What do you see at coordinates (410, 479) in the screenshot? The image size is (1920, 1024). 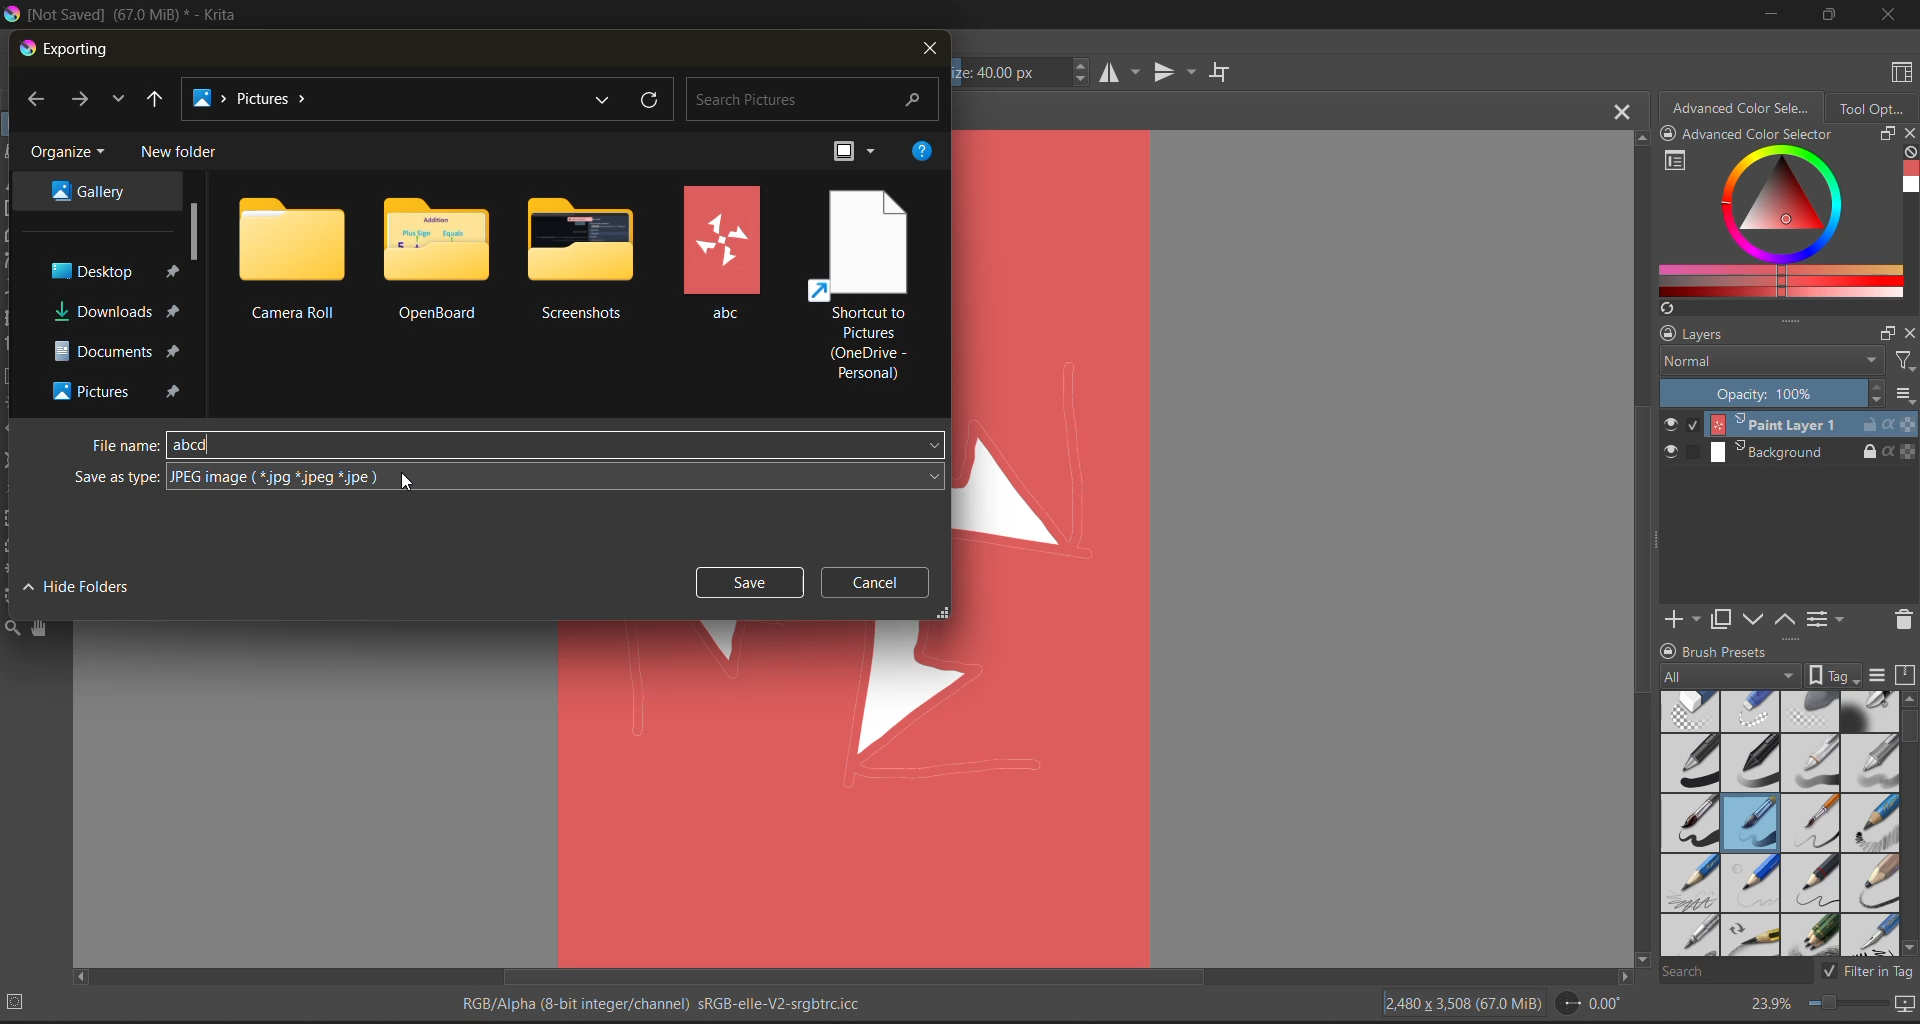 I see `Cursor` at bounding box center [410, 479].